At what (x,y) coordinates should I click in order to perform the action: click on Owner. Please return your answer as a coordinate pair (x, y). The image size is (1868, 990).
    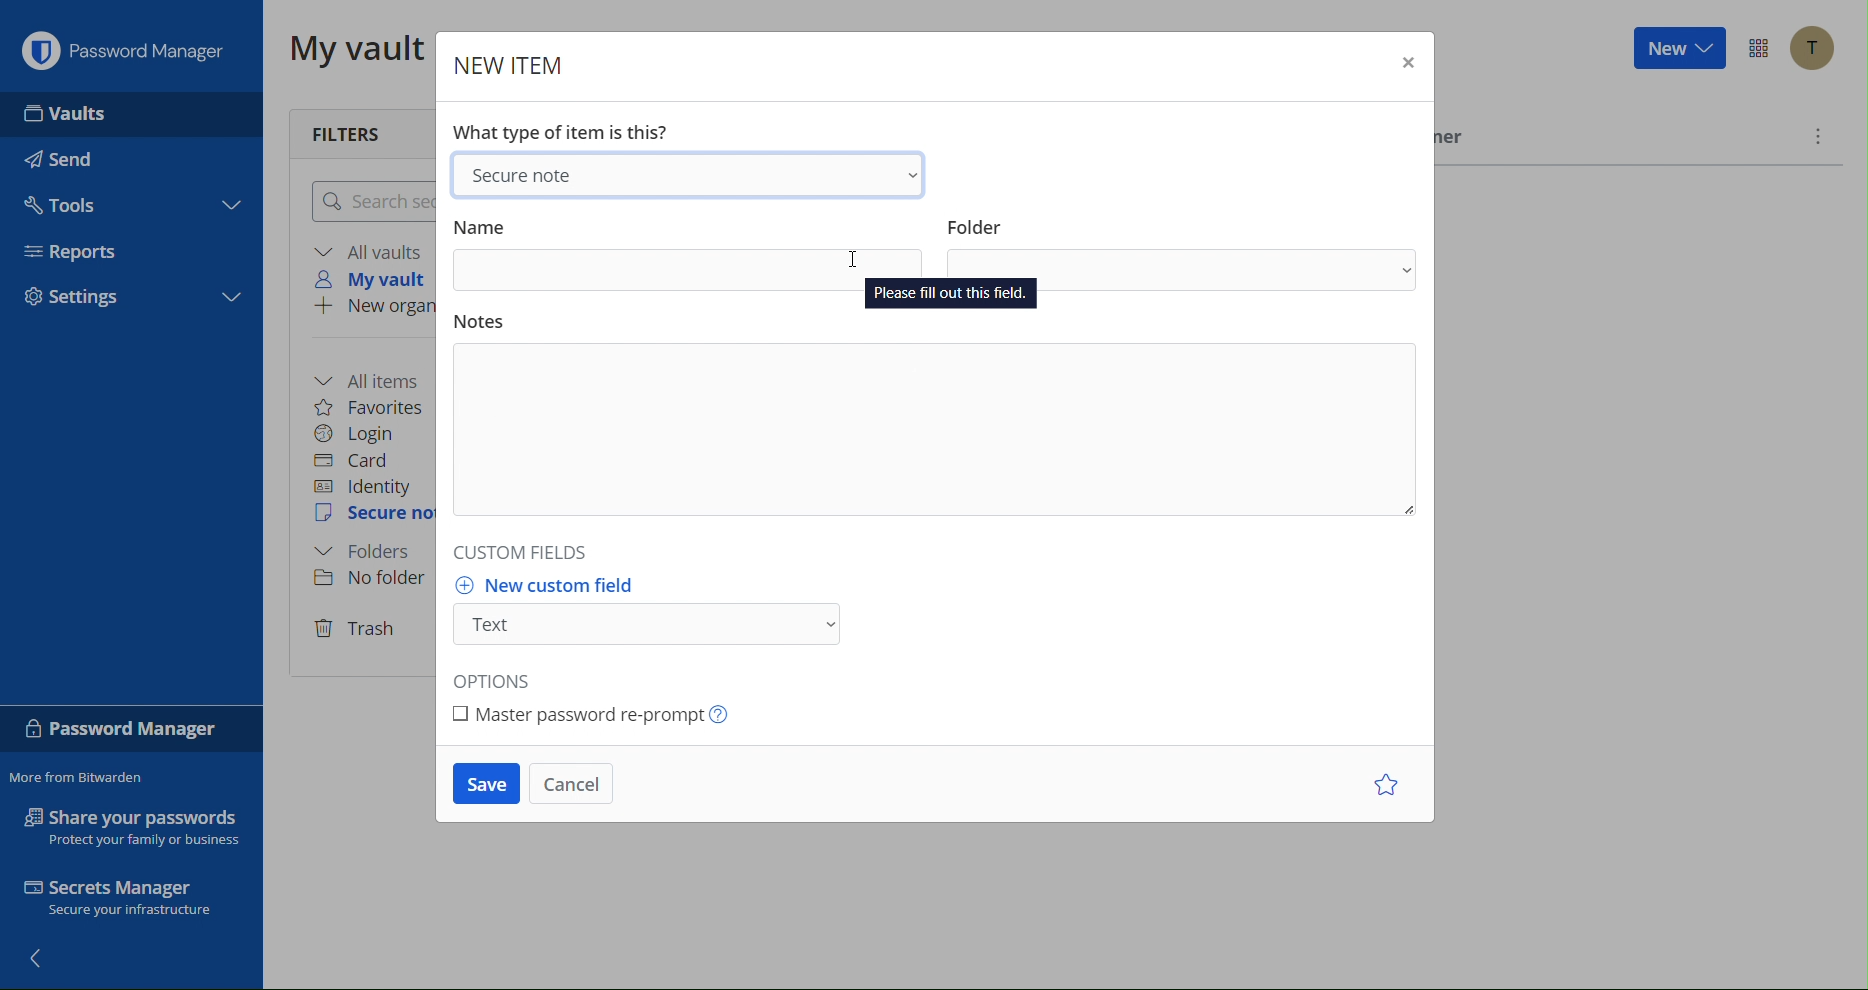
    Looking at the image, I should click on (1456, 141).